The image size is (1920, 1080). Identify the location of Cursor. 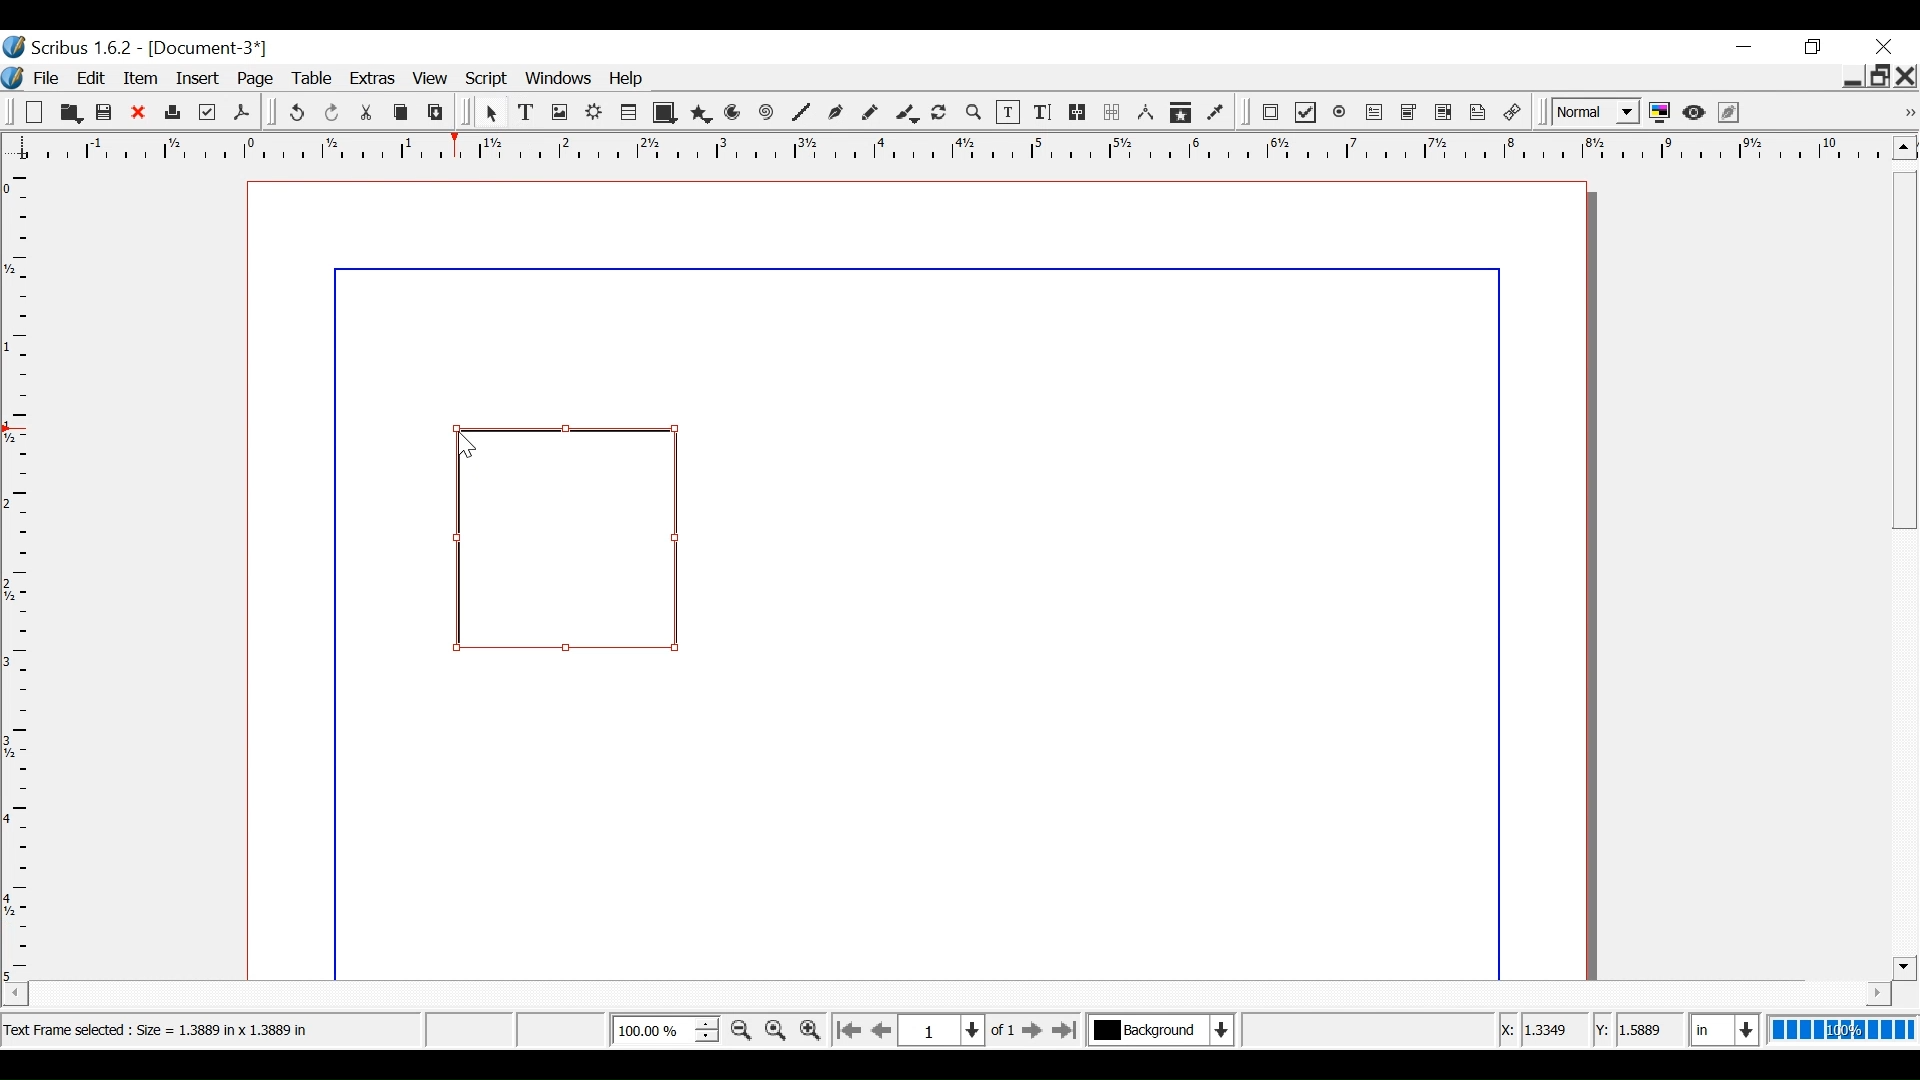
(467, 445).